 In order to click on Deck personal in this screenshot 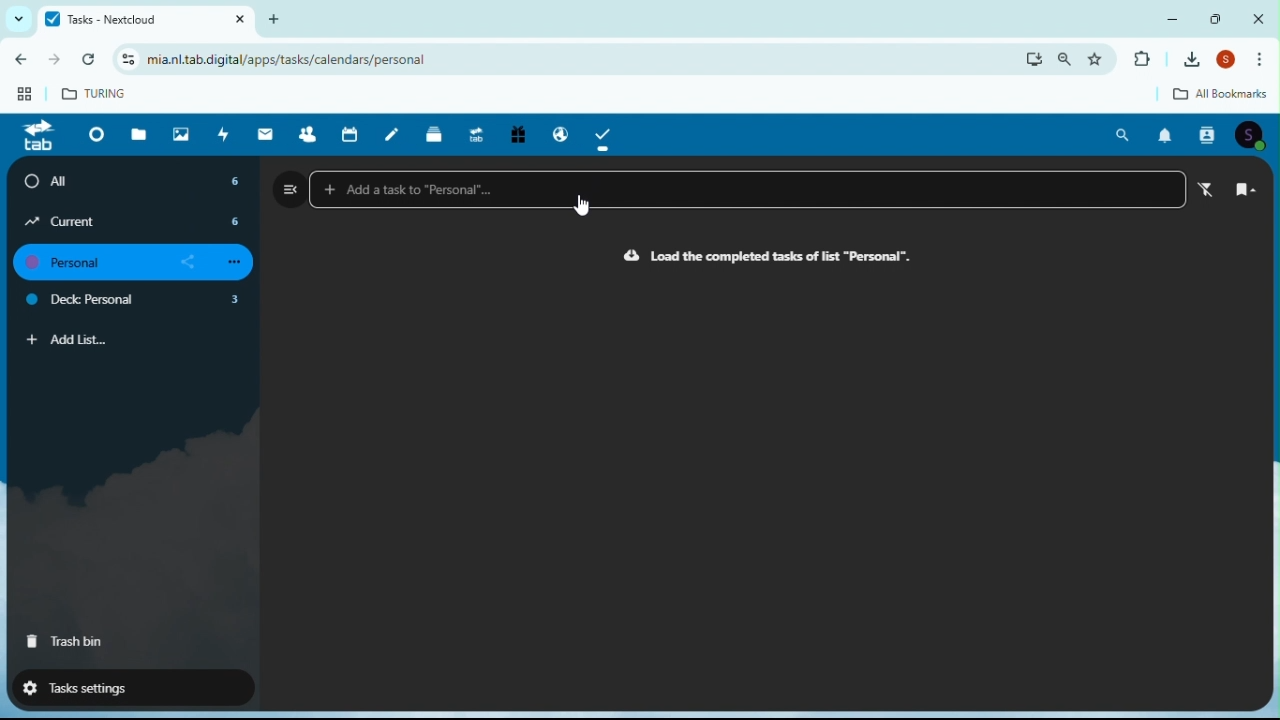, I will do `click(136, 302)`.